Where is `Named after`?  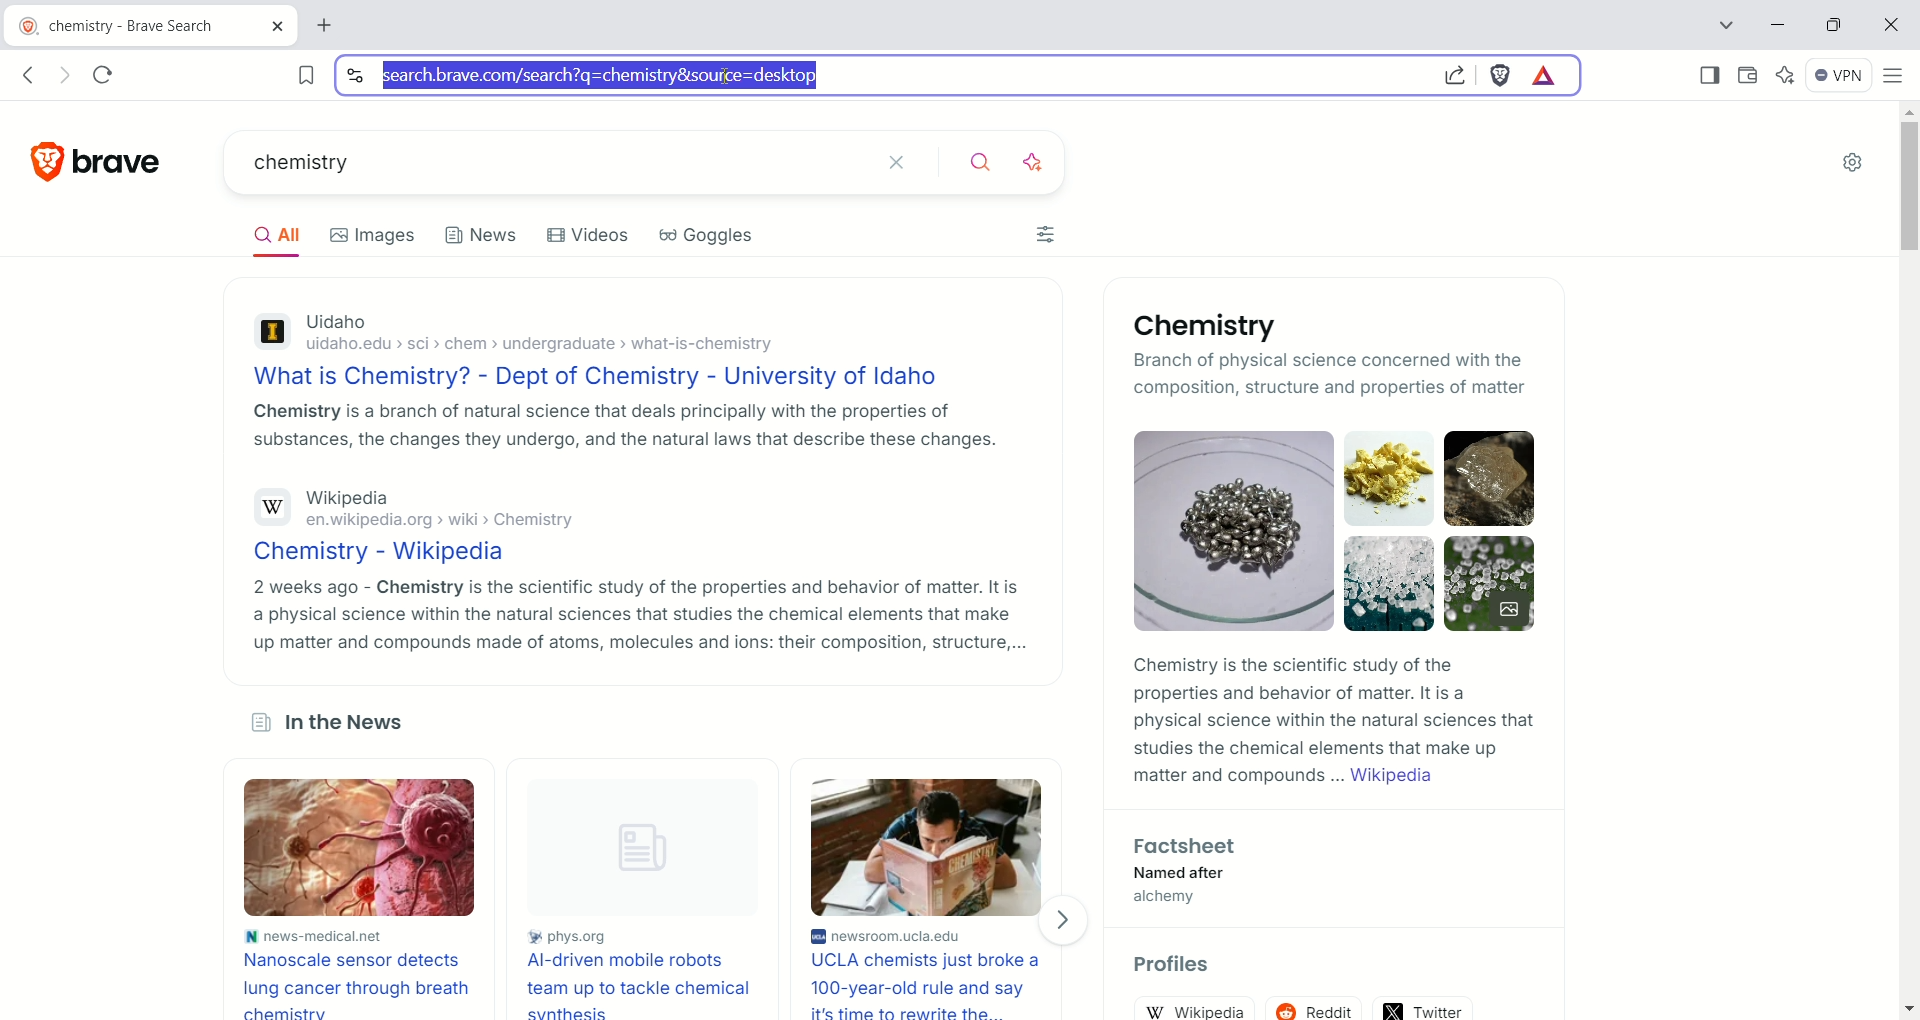
Named after is located at coordinates (1196, 873).